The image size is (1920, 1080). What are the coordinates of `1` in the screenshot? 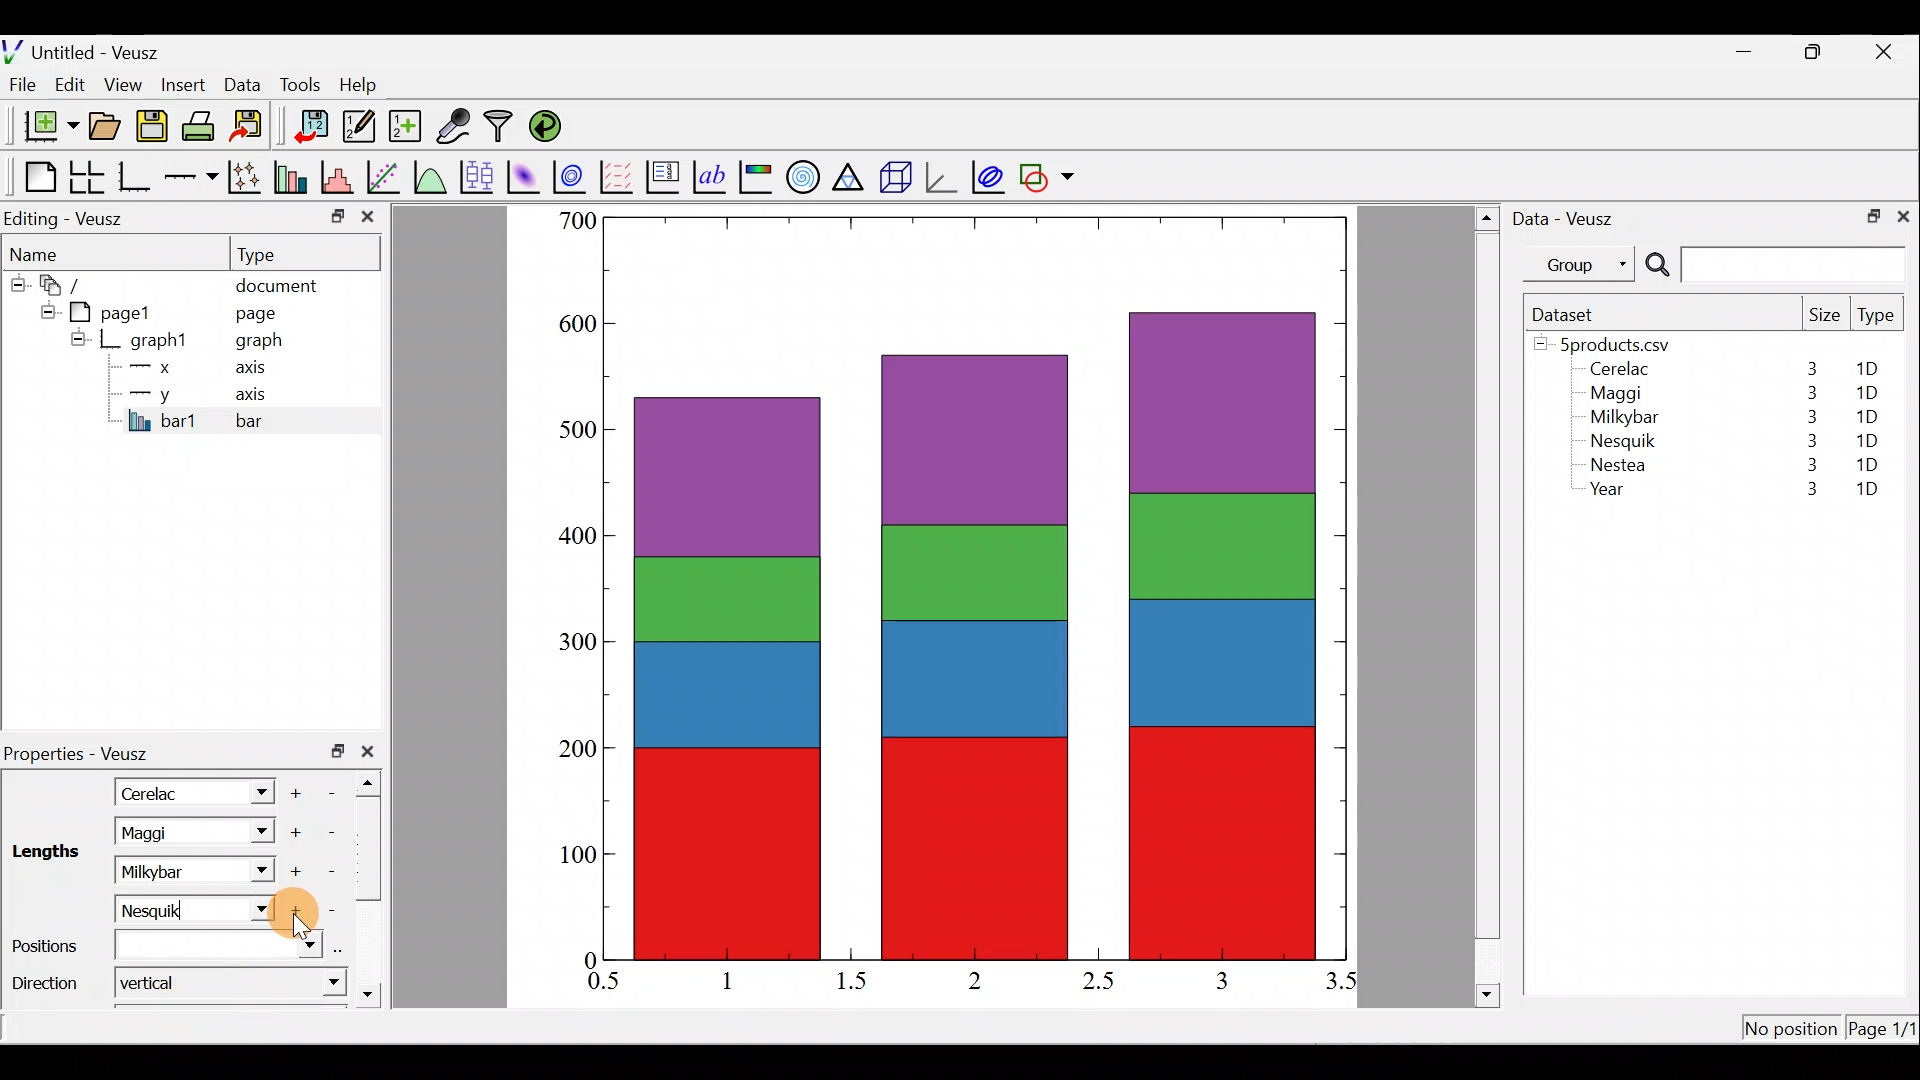 It's located at (742, 980).